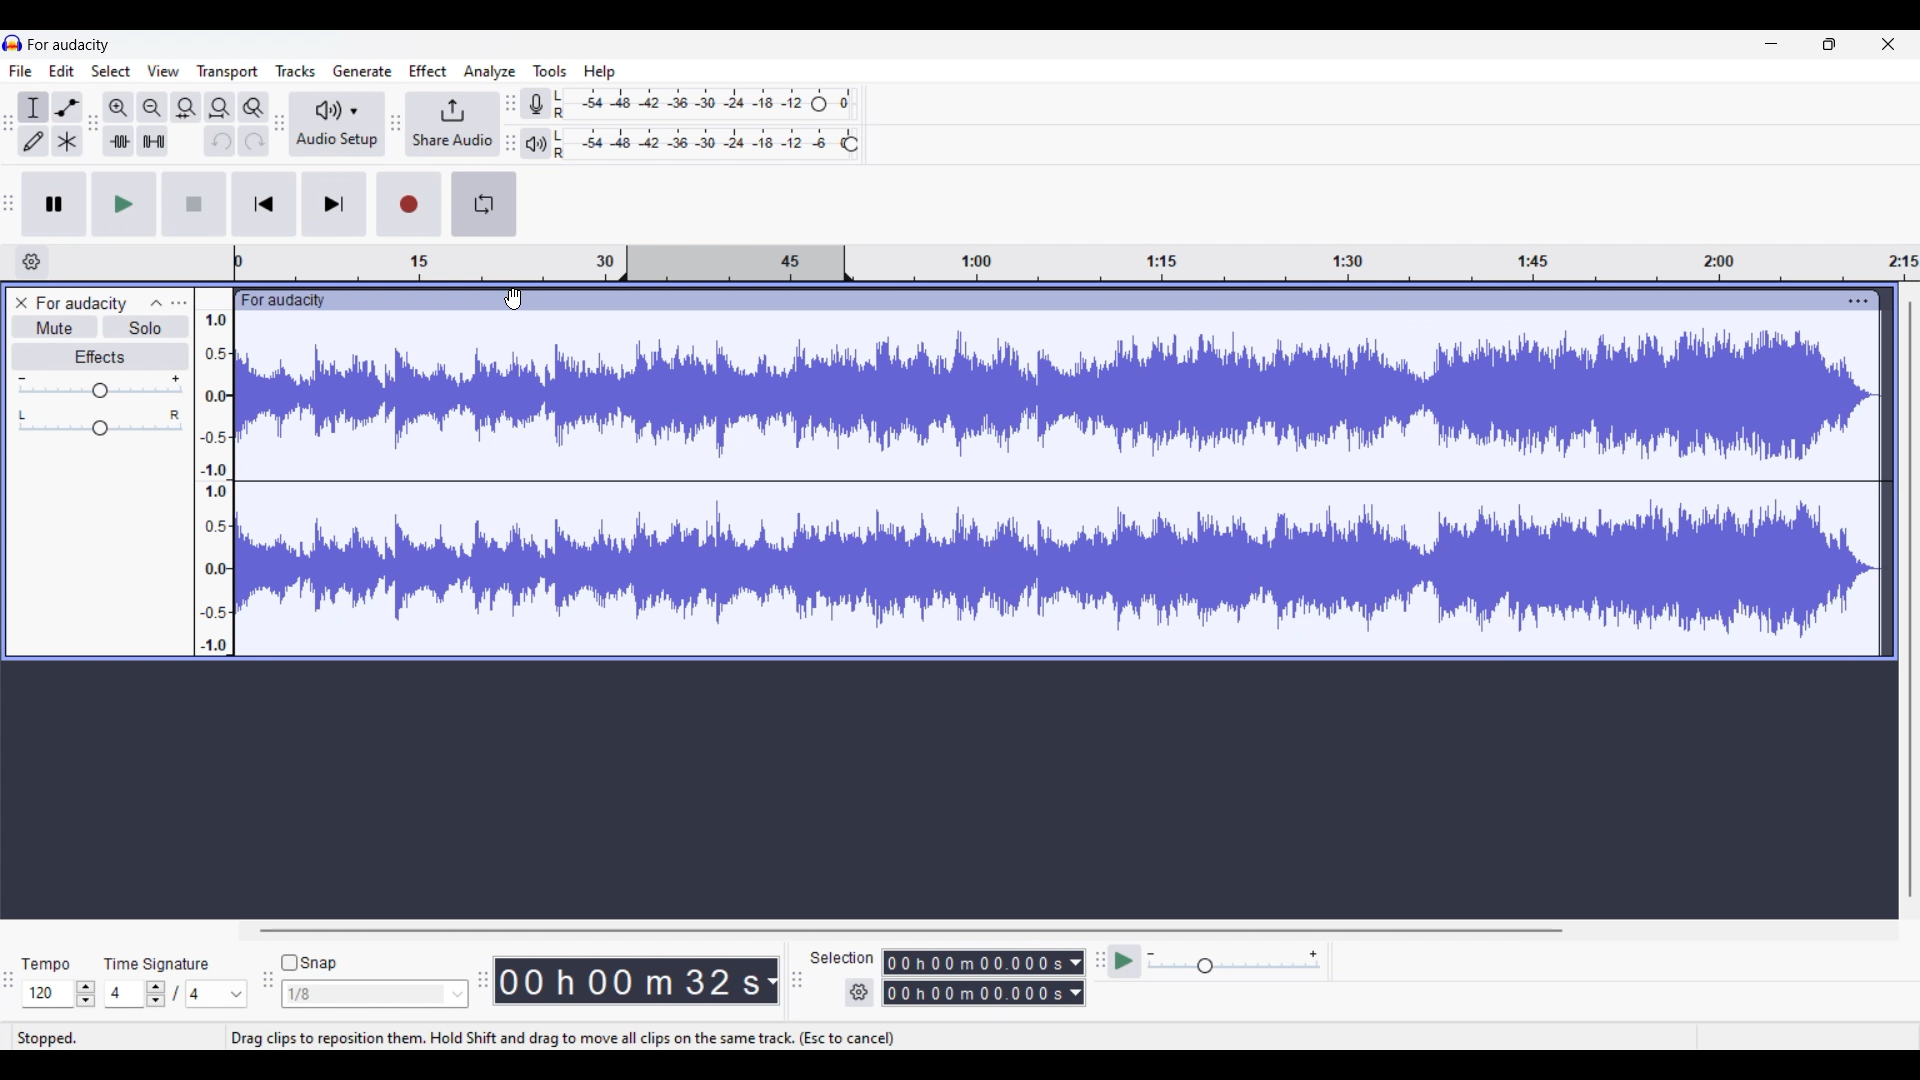 The width and height of the screenshot is (1920, 1080). I want to click on Show in smaller tab, so click(1829, 44).